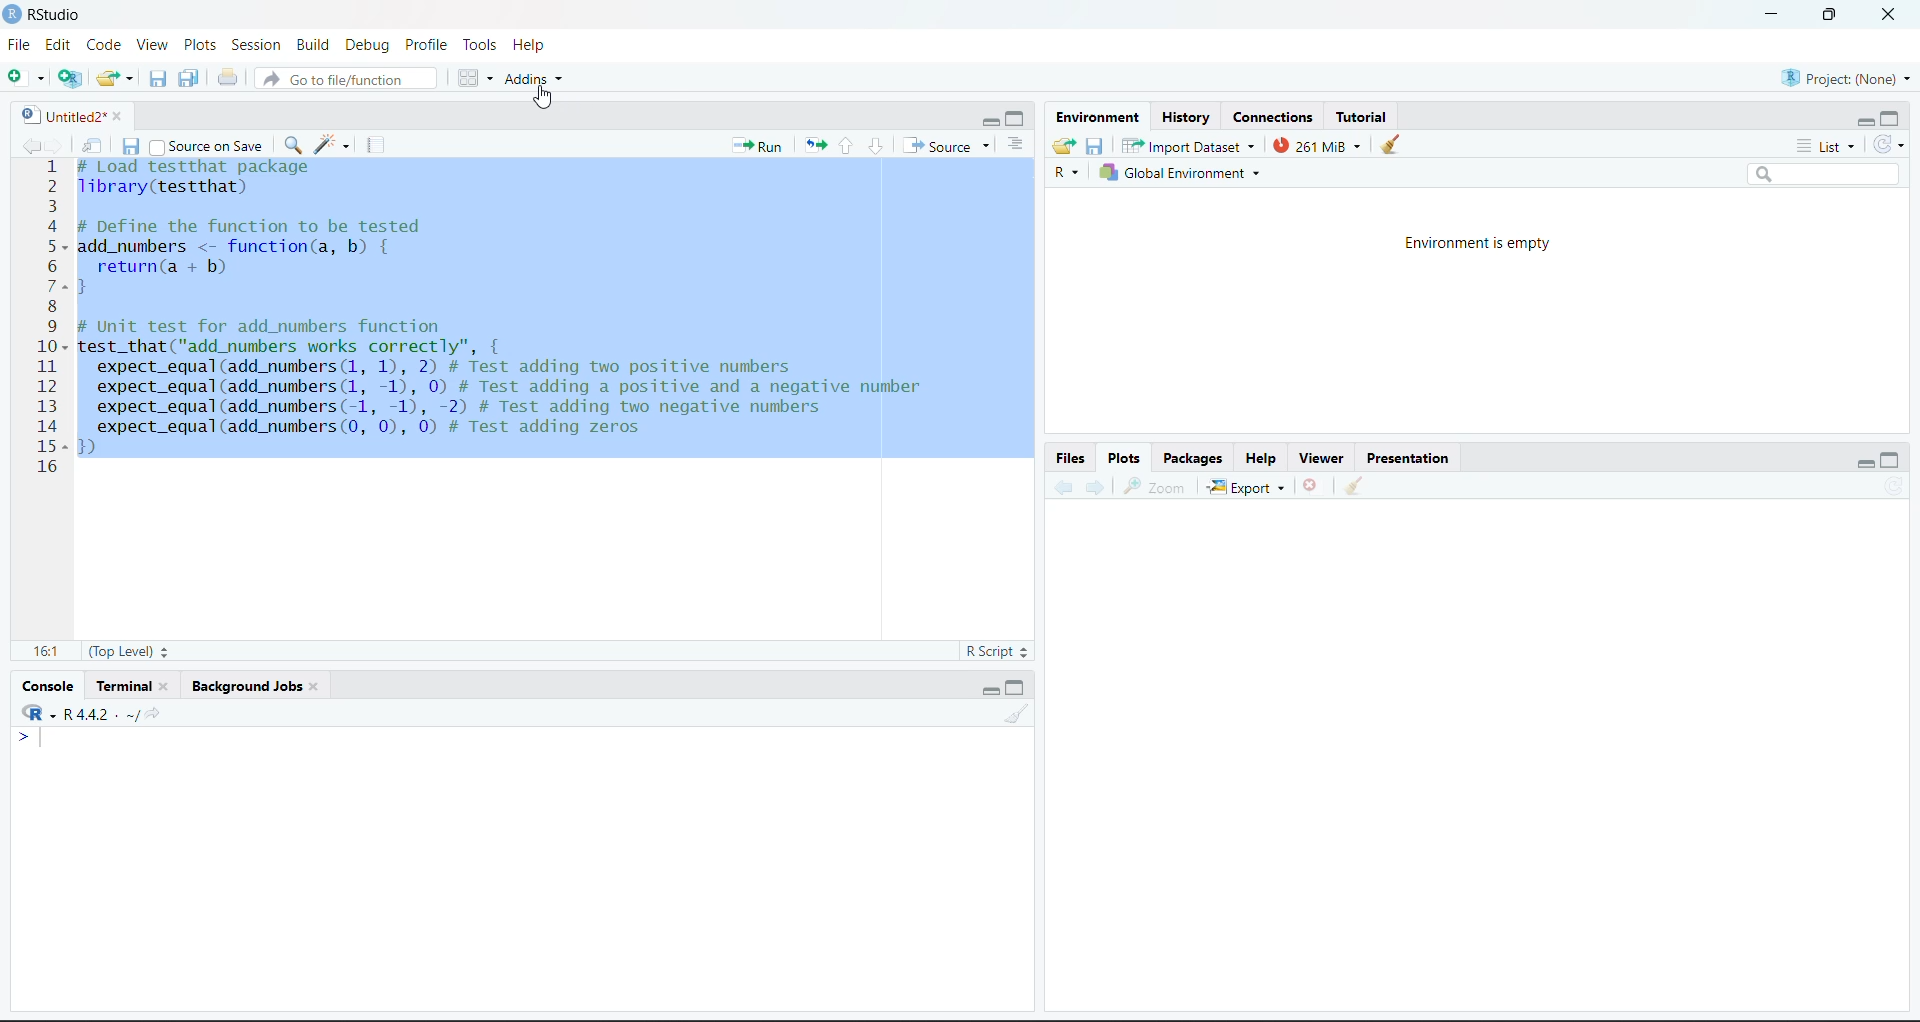 This screenshot has width=1920, height=1022. I want to click on cursor, so click(544, 98).